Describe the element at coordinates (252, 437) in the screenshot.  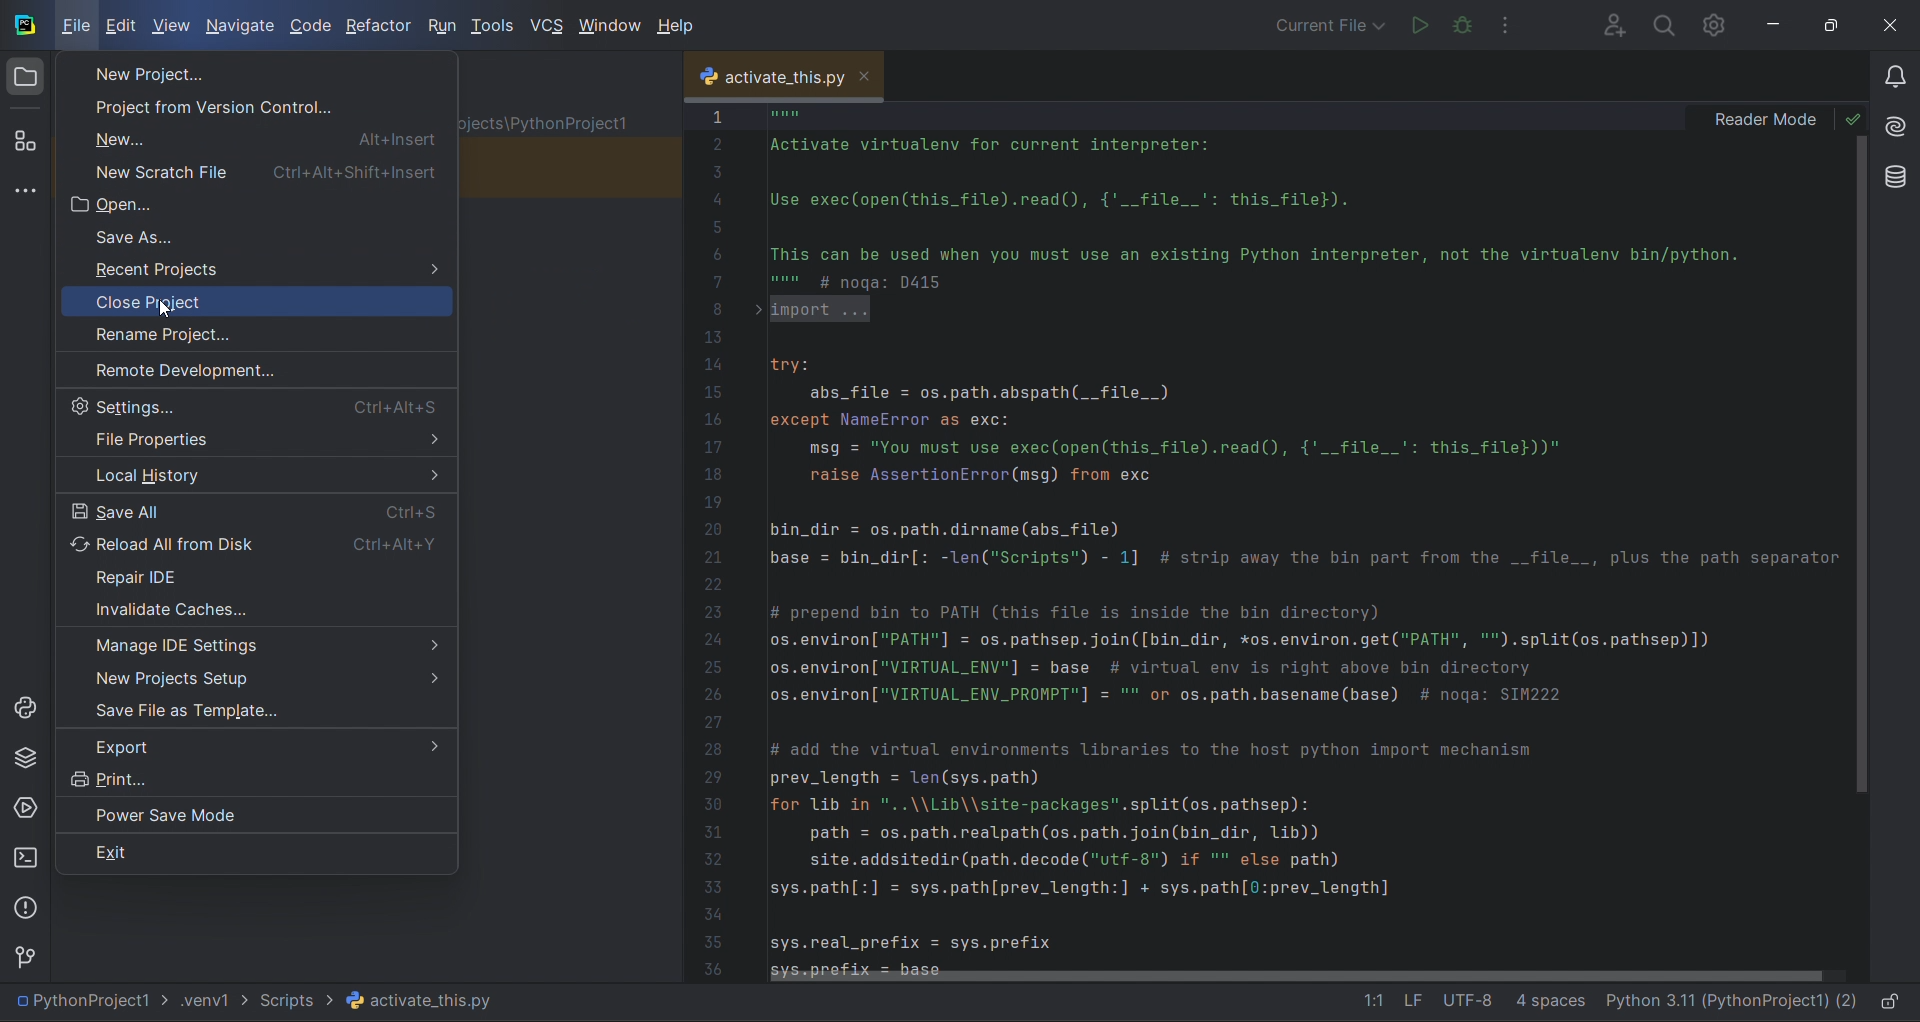
I see `file properties` at that location.